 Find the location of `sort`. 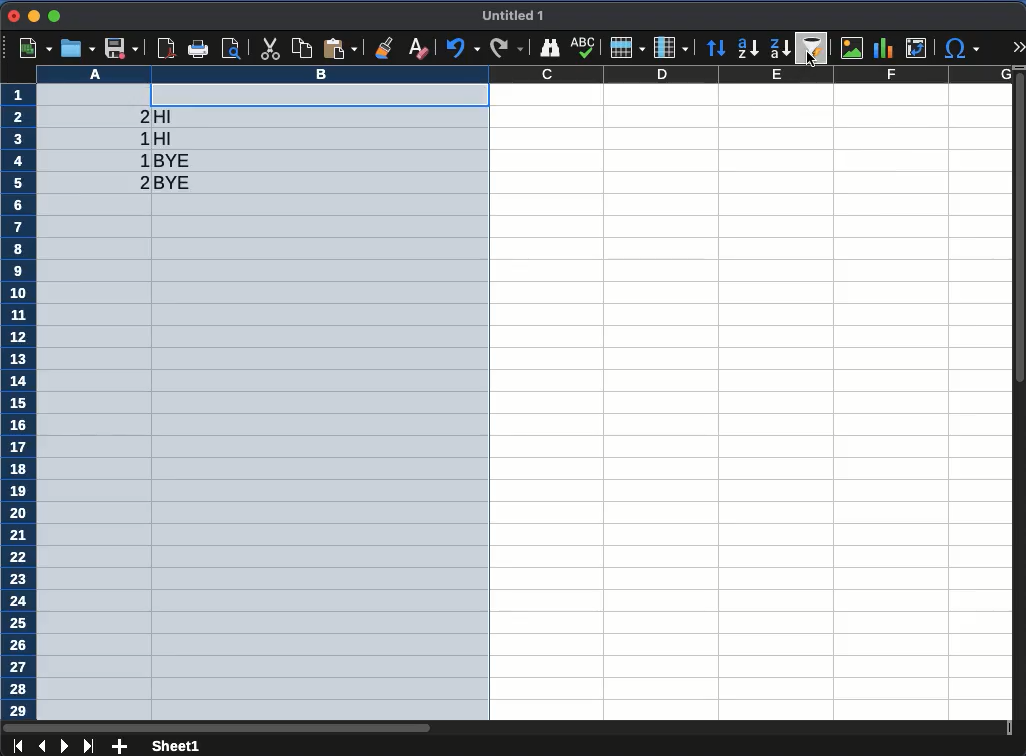

sort is located at coordinates (717, 50).